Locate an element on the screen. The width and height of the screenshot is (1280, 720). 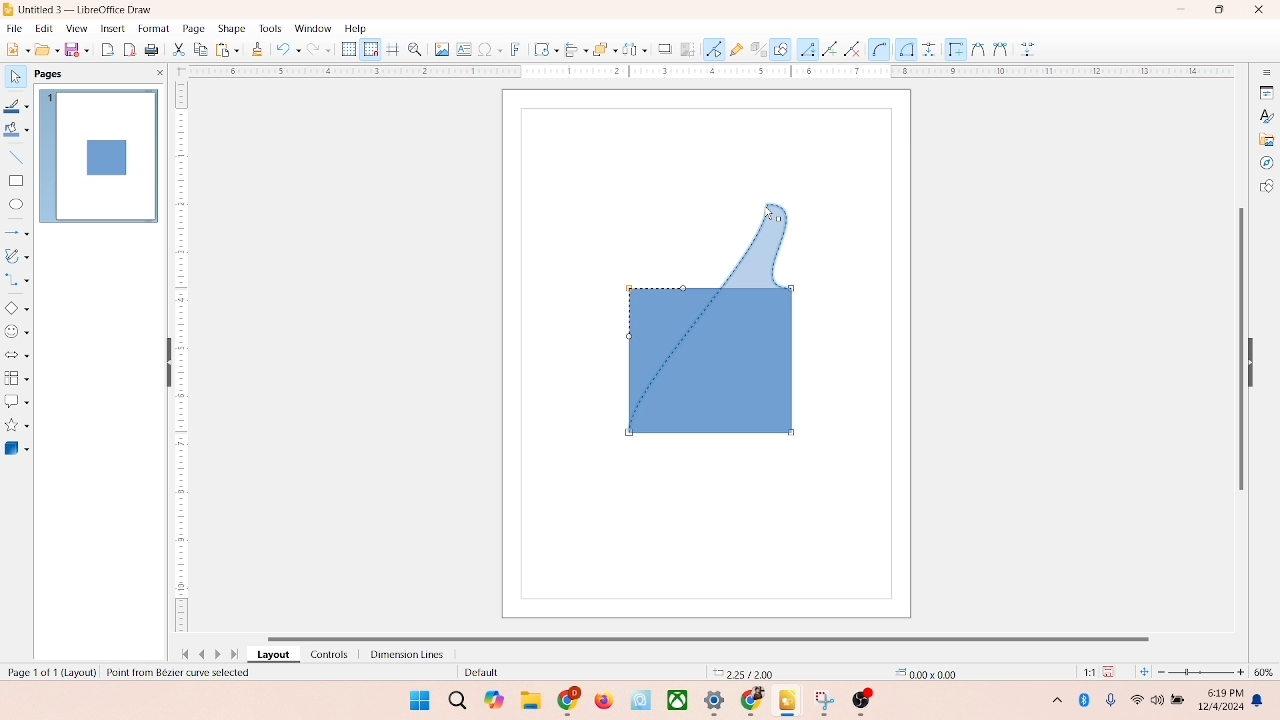
insert is located at coordinates (111, 28).